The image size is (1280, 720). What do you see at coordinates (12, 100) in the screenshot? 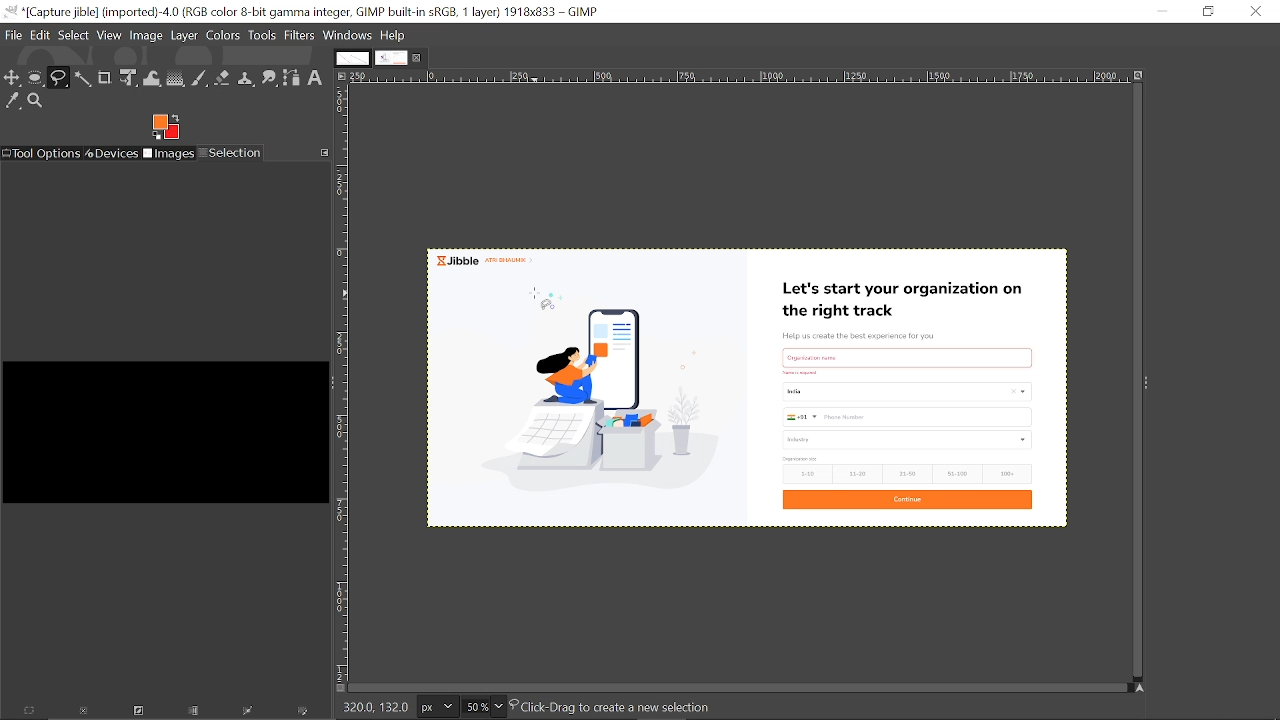
I see `Color picker tool` at bounding box center [12, 100].